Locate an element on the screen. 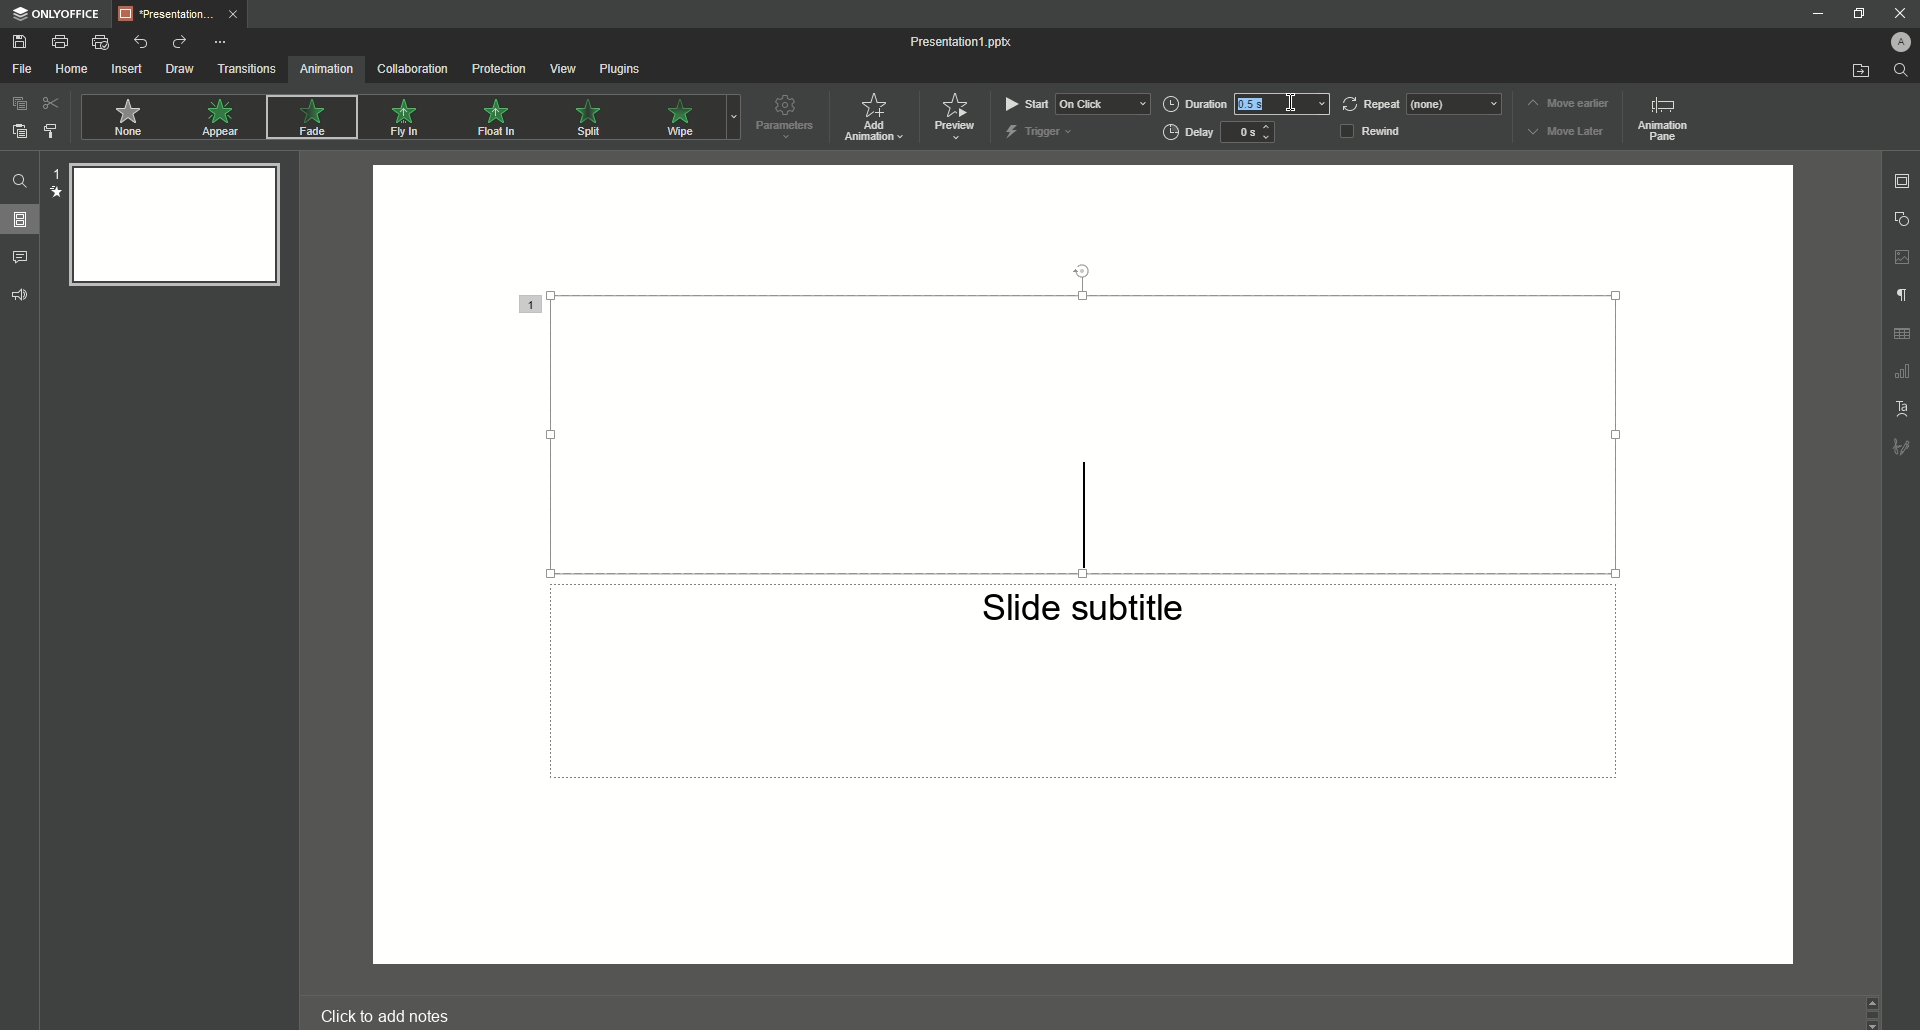 The height and width of the screenshot is (1030, 1920). Copy is located at coordinates (18, 105).